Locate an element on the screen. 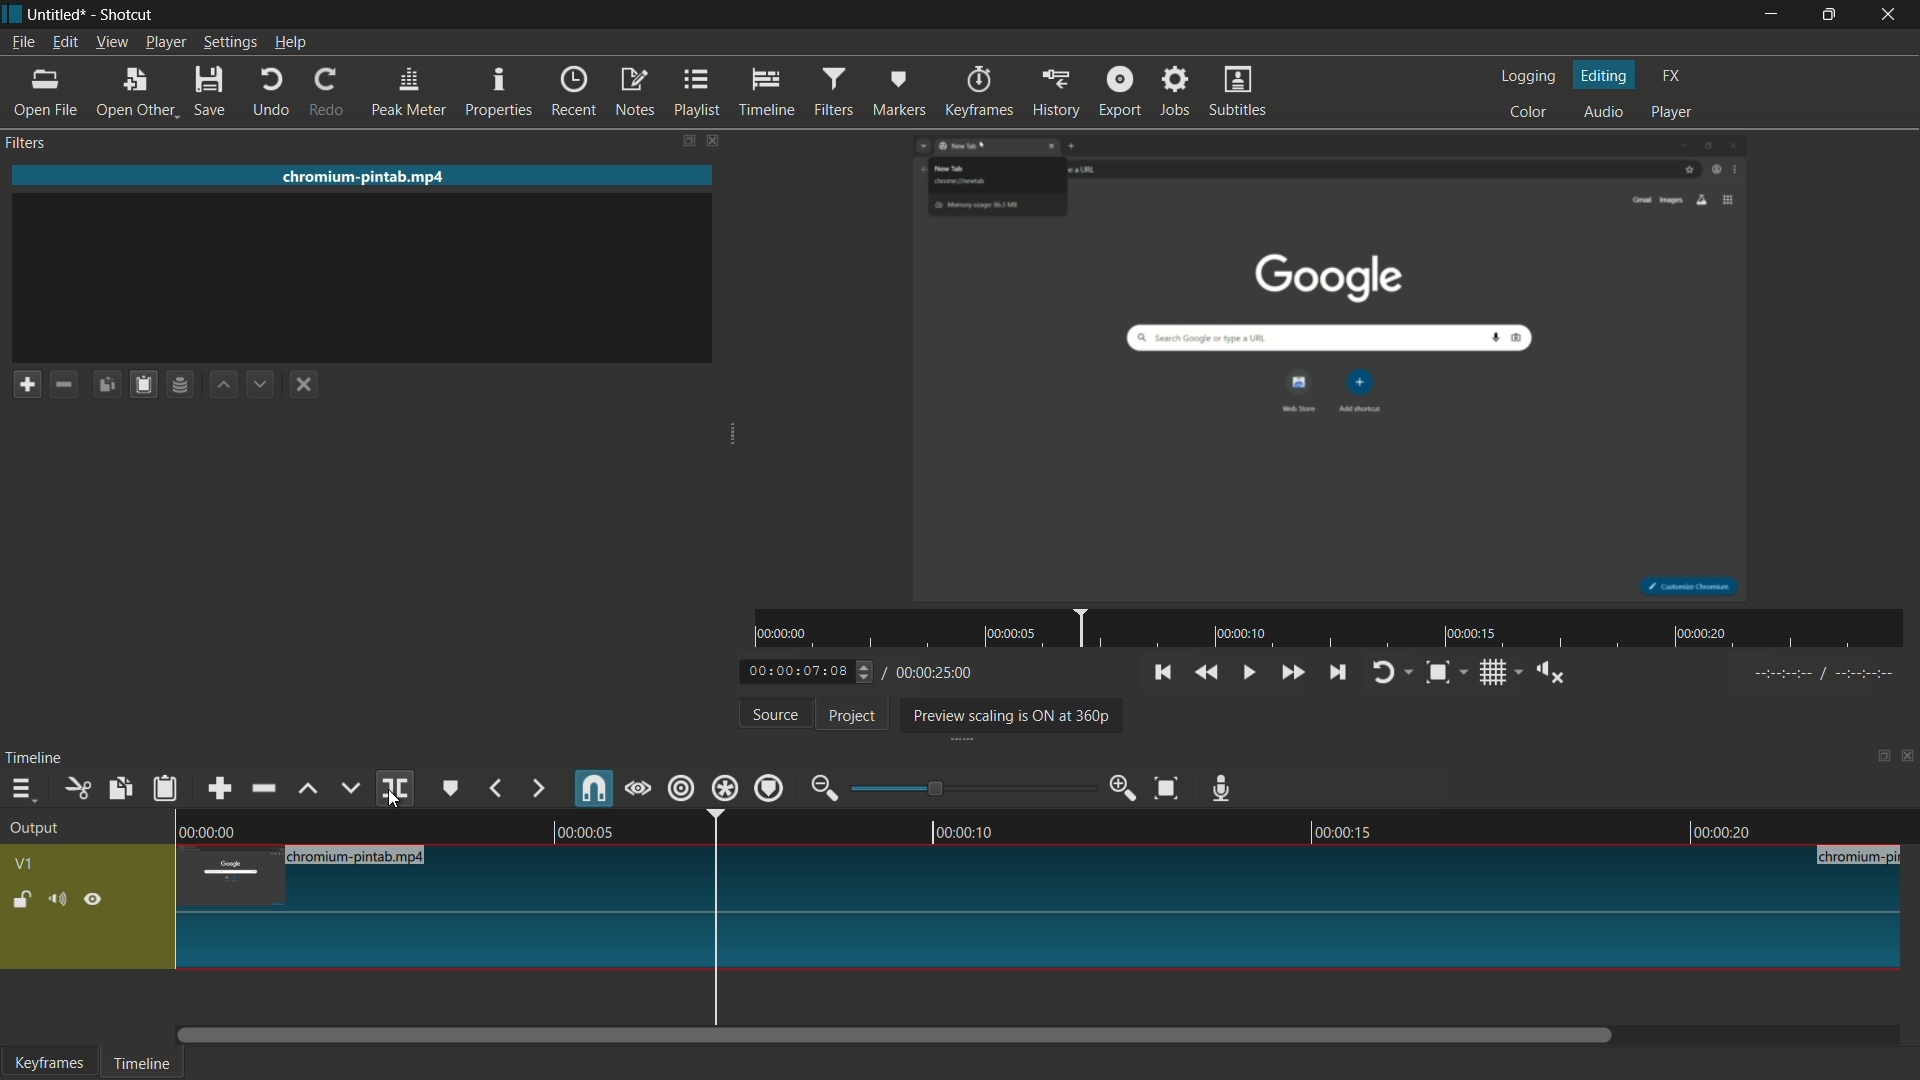 This screenshot has width=1920, height=1080. playlist is located at coordinates (698, 91).